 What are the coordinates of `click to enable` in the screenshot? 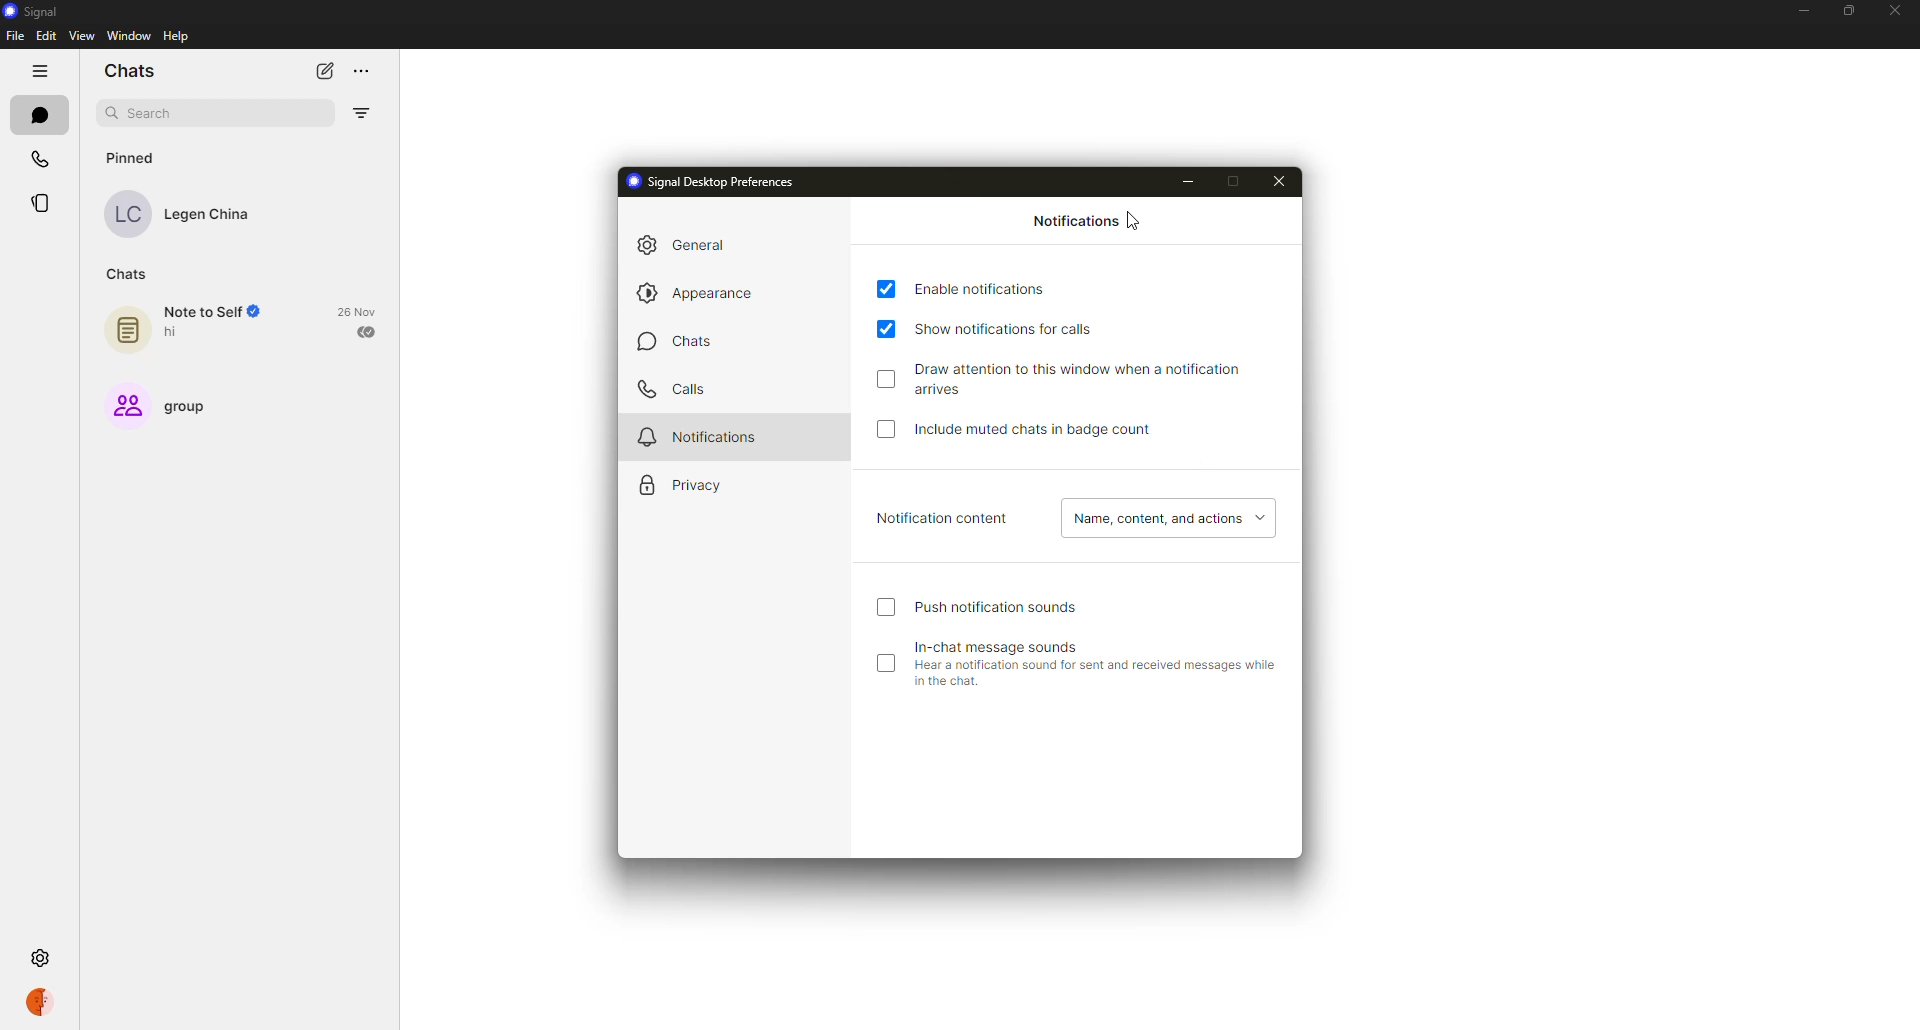 It's located at (886, 429).